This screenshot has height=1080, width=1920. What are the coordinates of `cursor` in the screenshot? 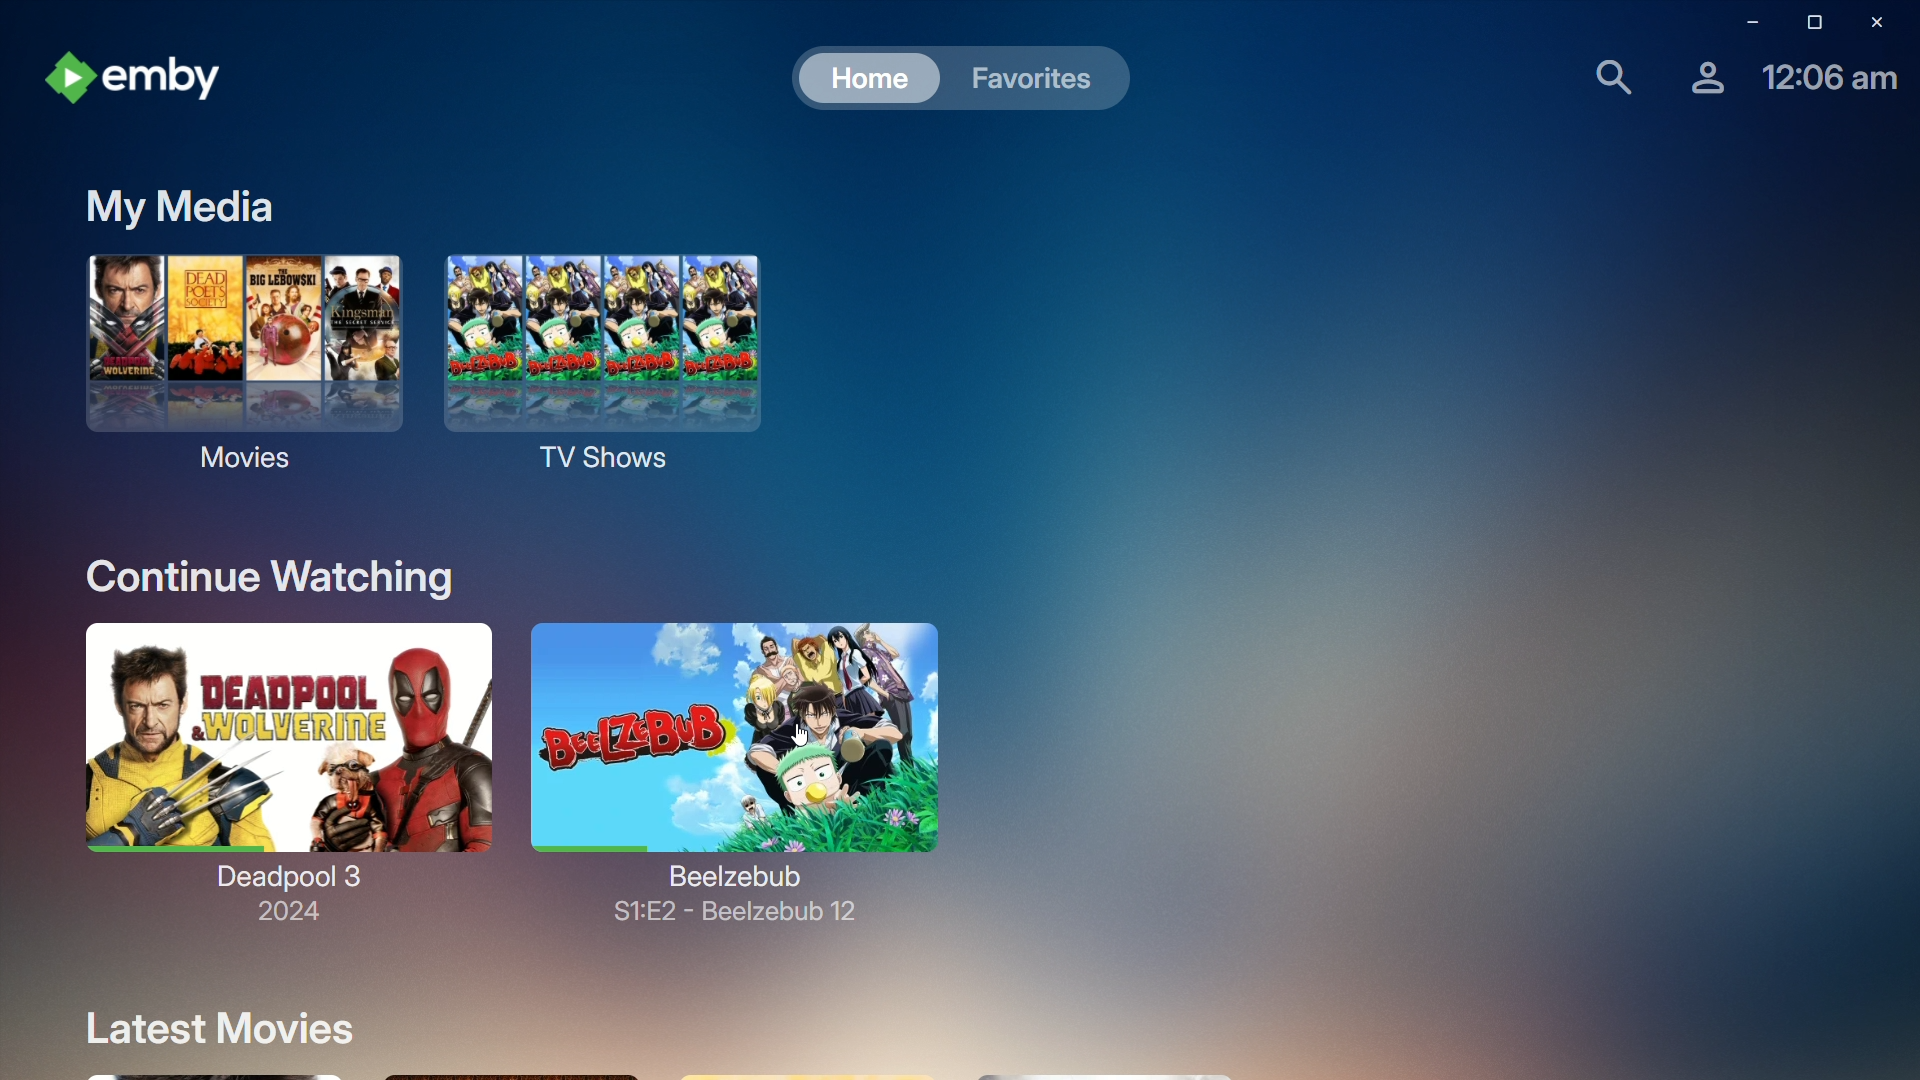 It's located at (801, 729).